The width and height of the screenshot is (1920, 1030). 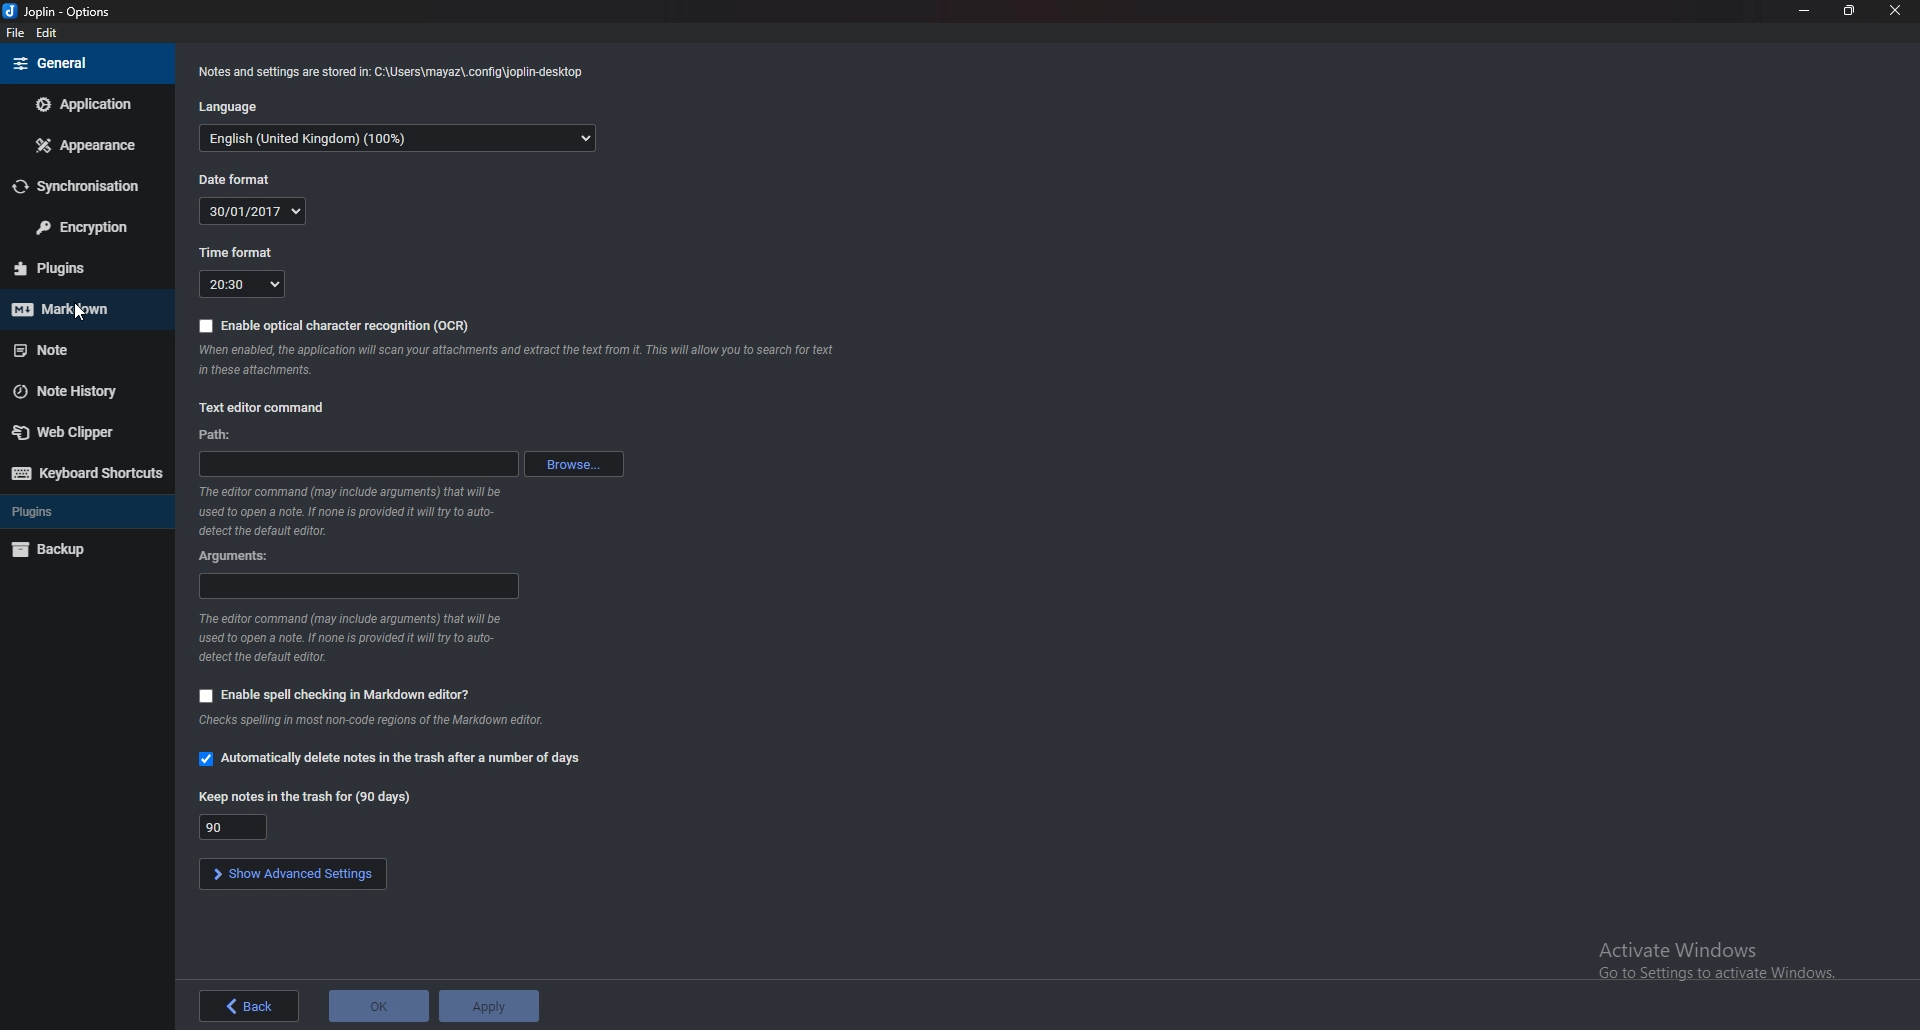 What do you see at coordinates (85, 549) in the screenshot?
I see `Back up` at bounding box center [85, 549].